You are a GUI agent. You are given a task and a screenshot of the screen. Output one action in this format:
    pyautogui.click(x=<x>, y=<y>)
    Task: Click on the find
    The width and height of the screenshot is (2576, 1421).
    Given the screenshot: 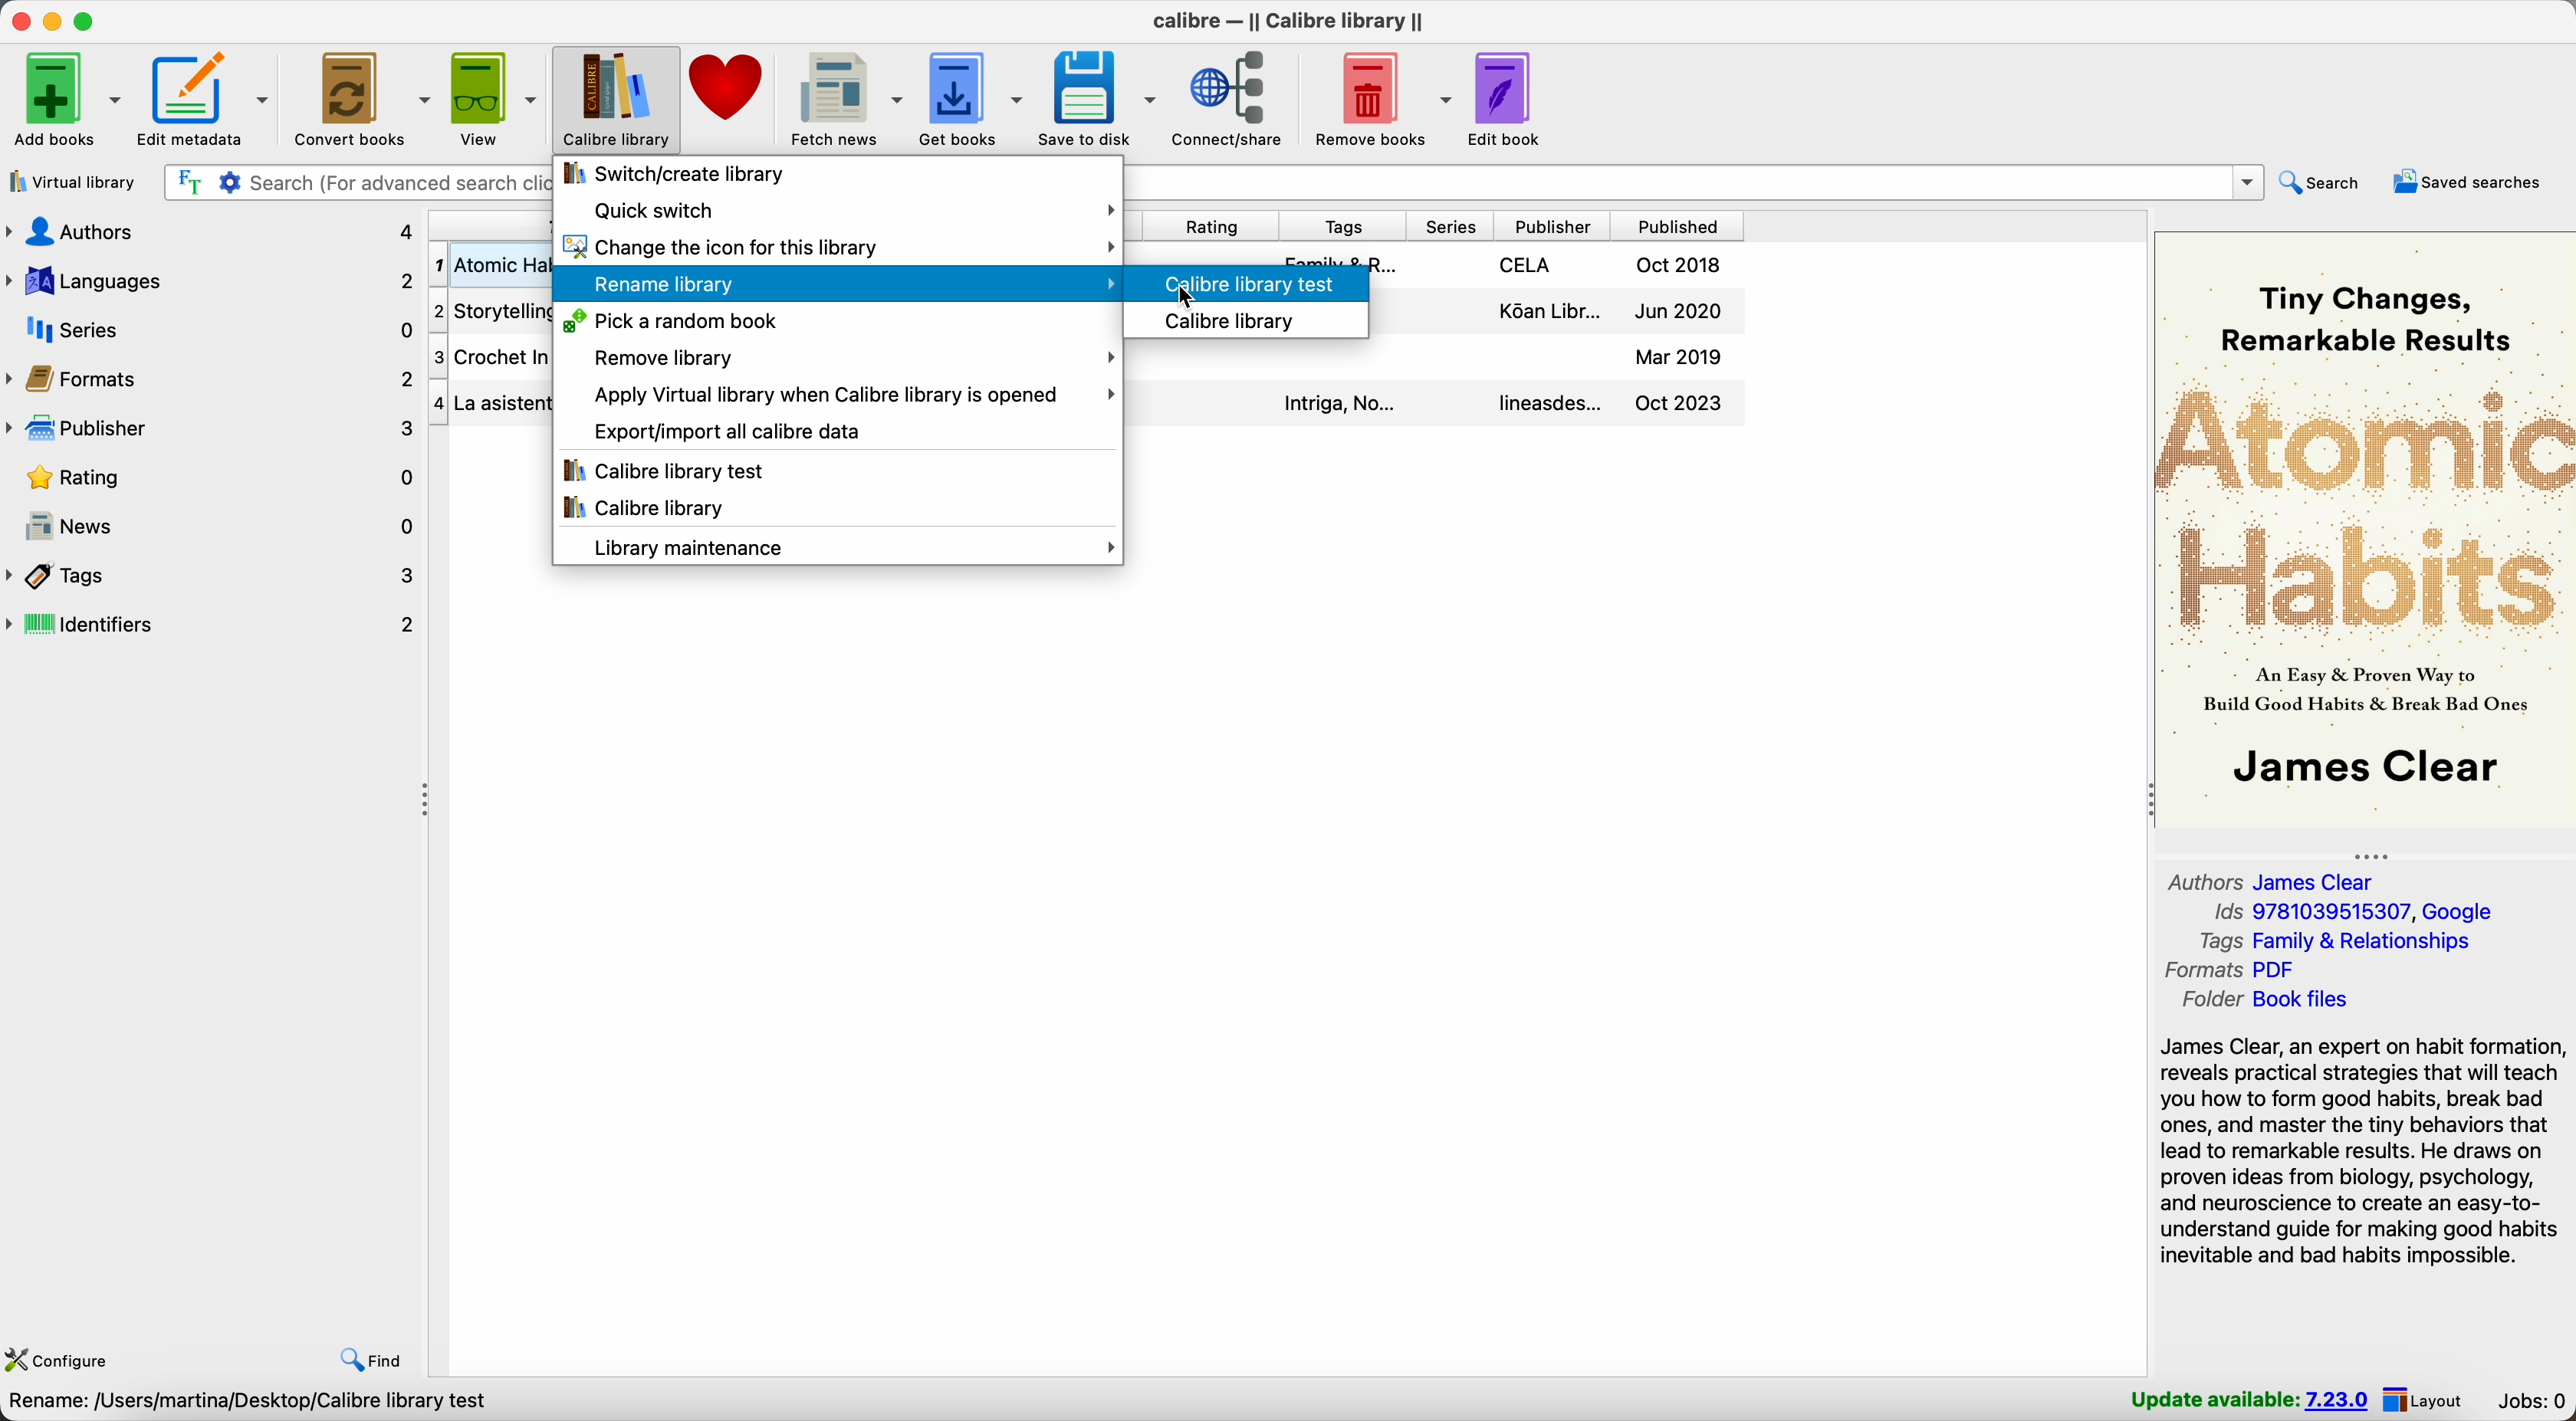 What is the action you would take?
    pyautogui.click(x=370, y=1360)
    